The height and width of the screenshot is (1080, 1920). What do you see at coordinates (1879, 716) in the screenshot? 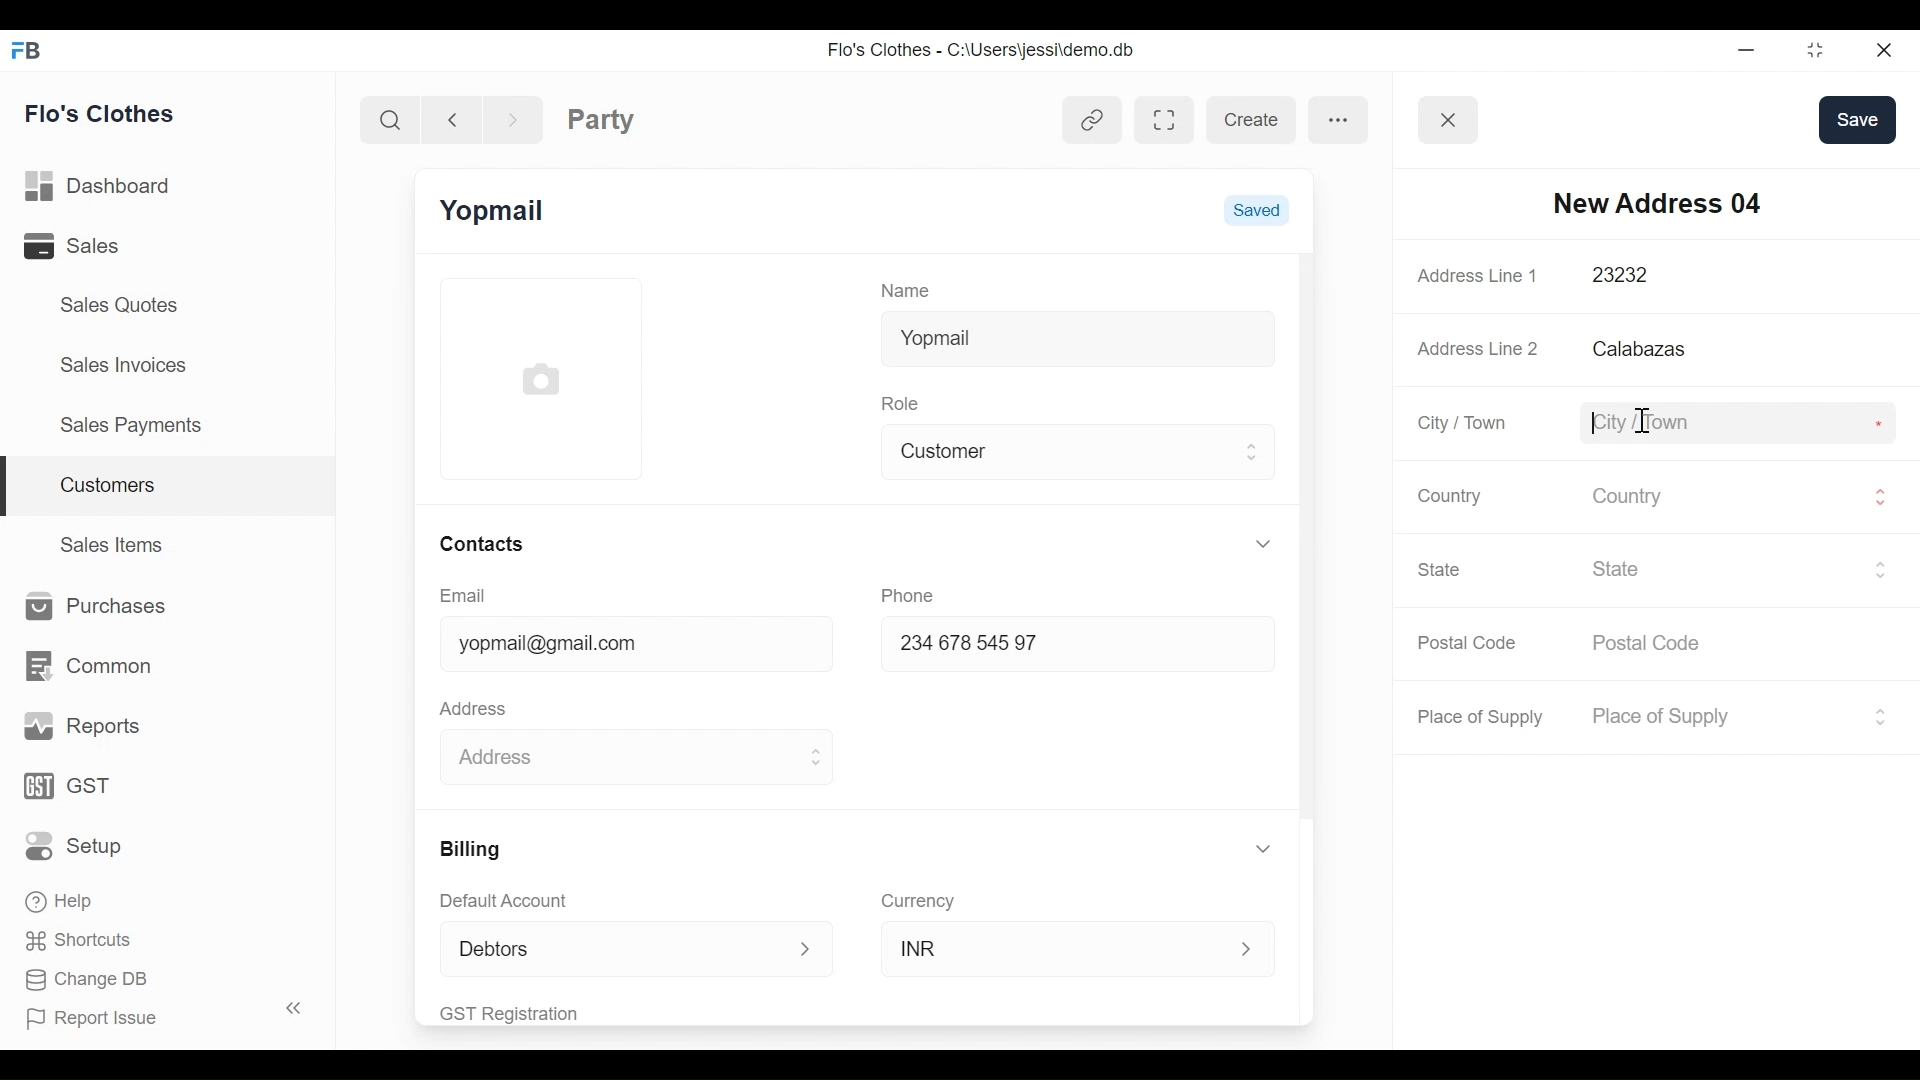
I see `Expand` at bounding box center [1879, 716].